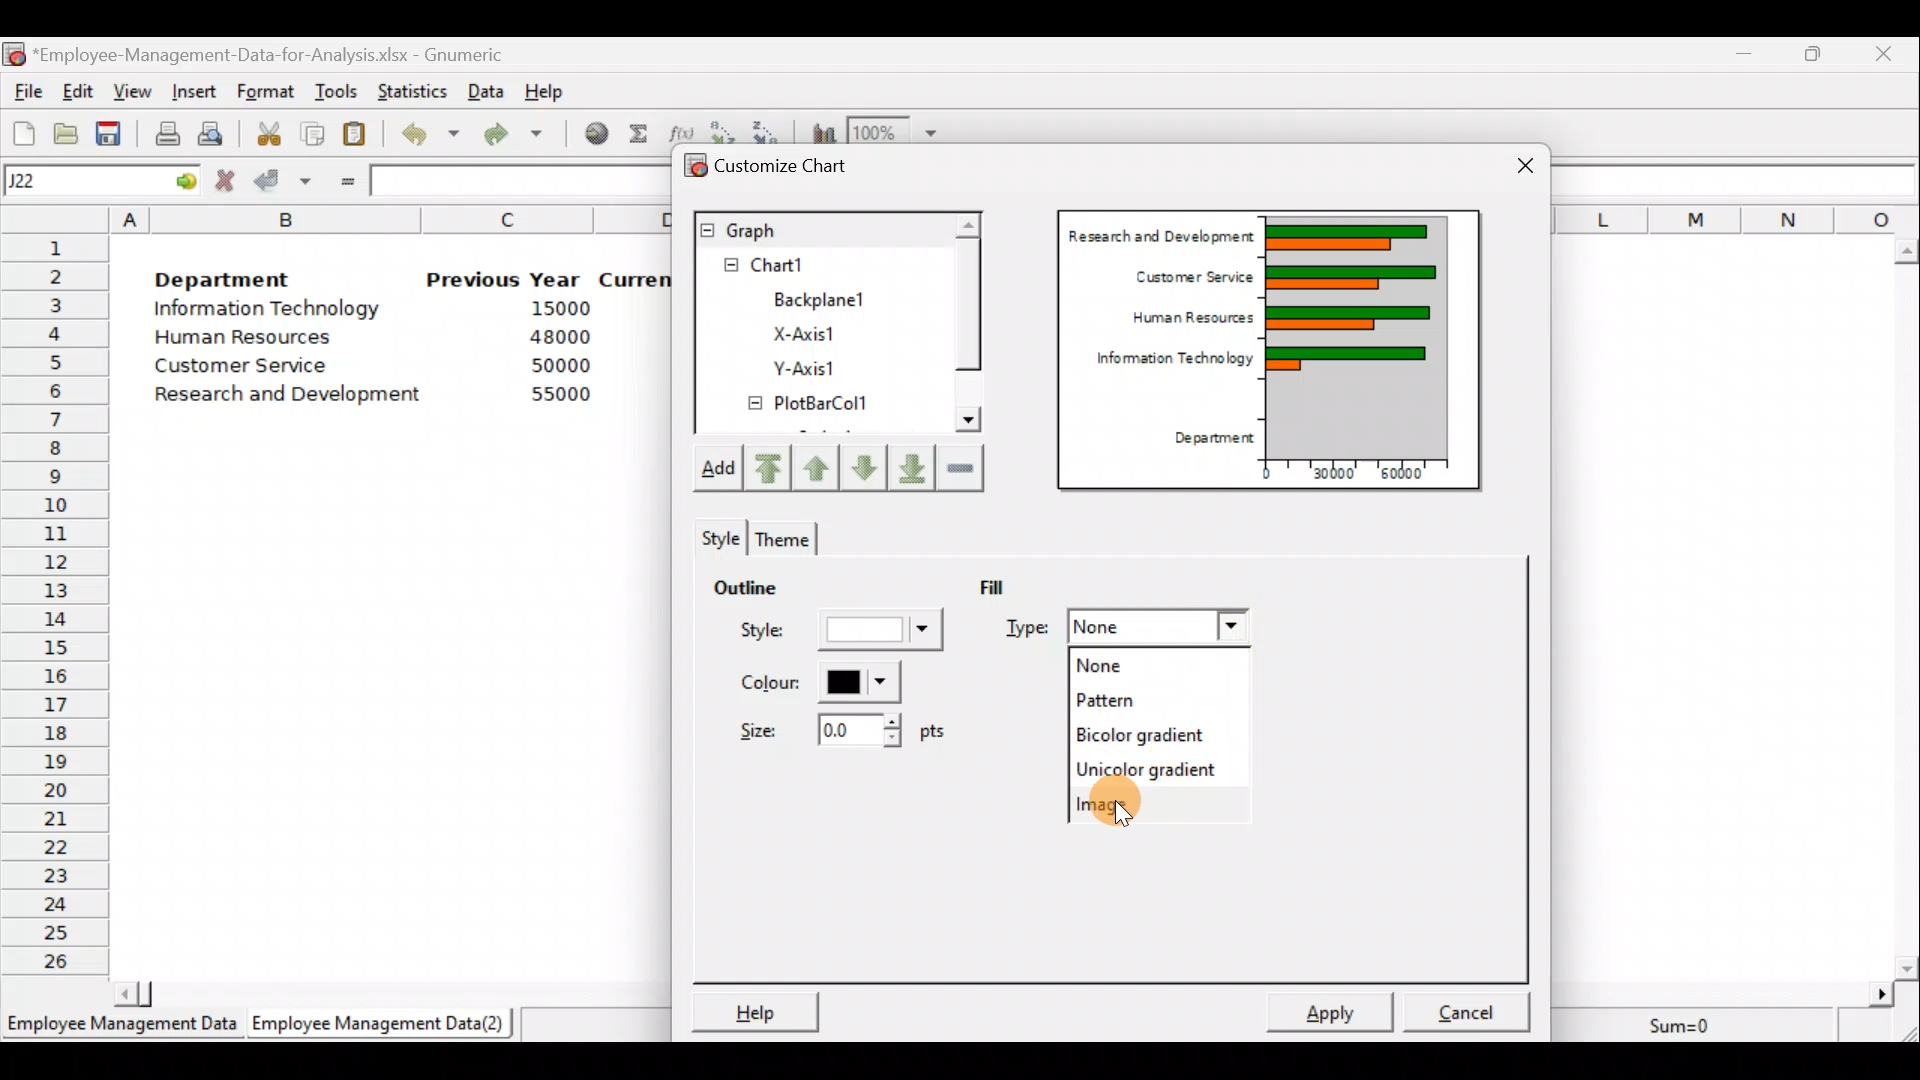 The width and height of the screenshot is (1920, 1080). I want to click on Cancel change, so click(227, 181).